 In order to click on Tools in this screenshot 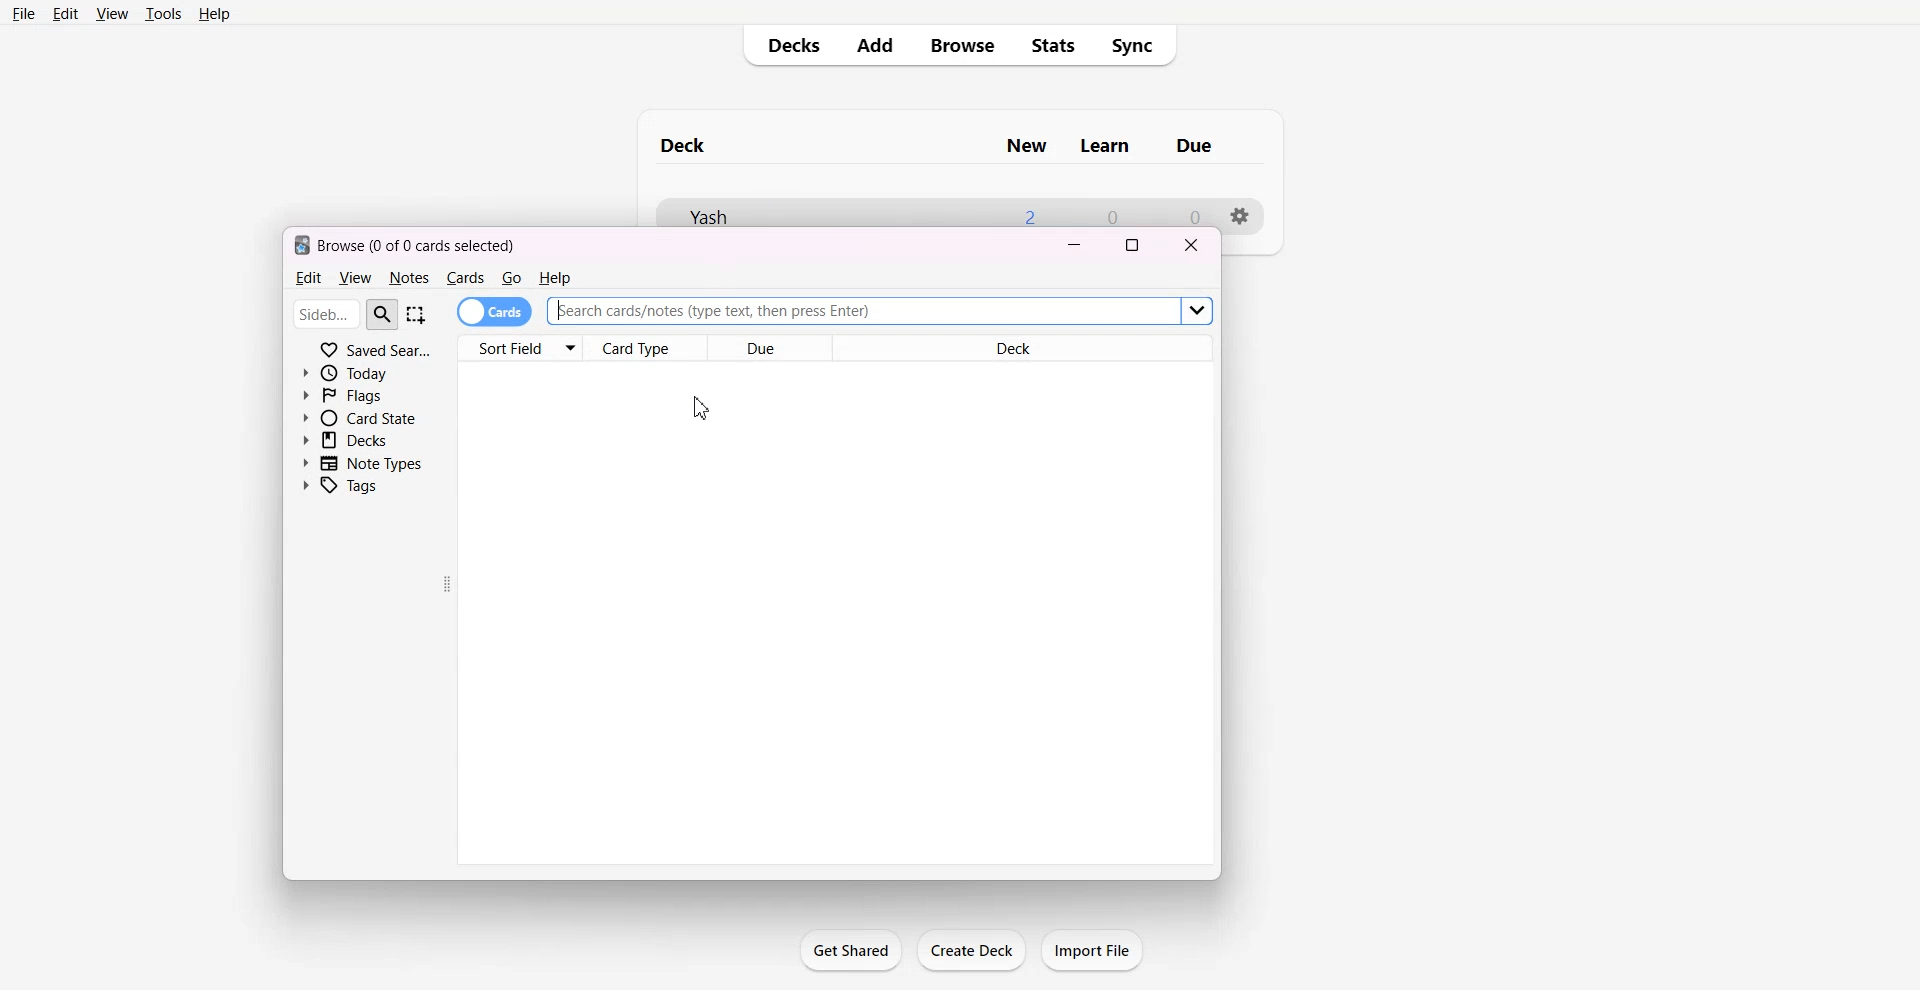, I will do `click(162, 13)`.